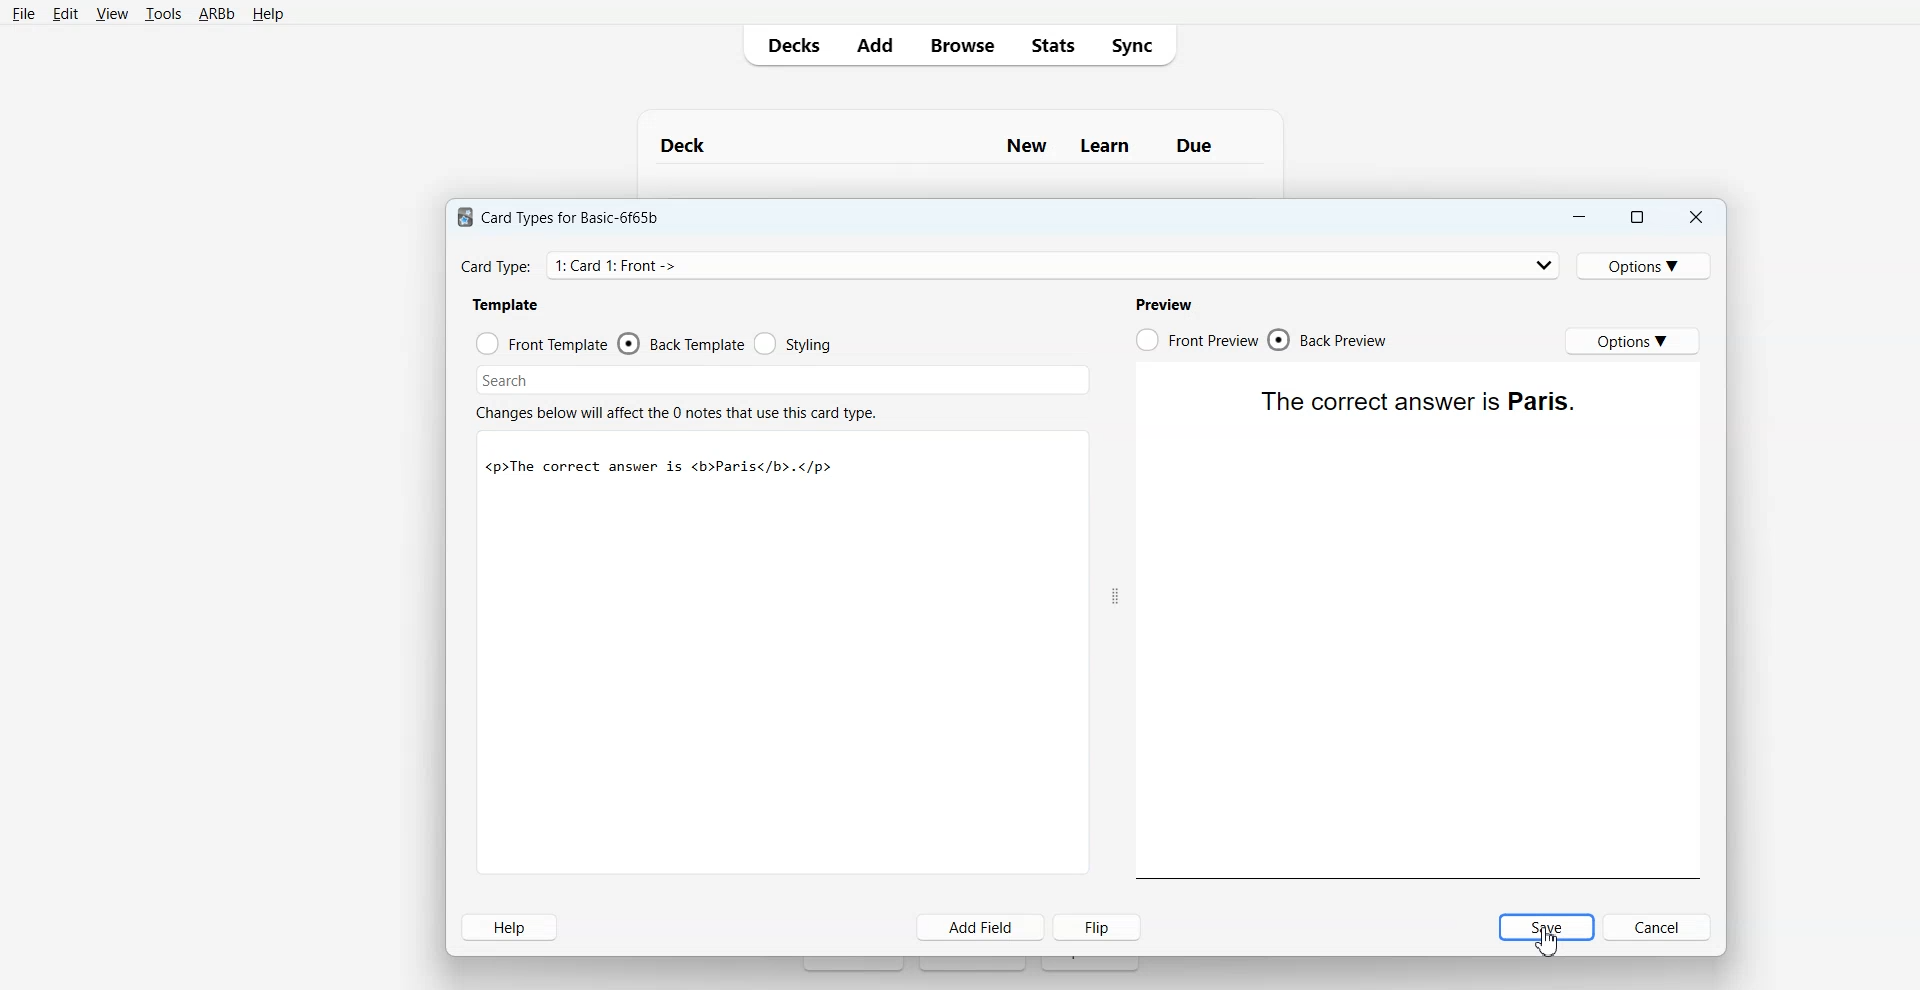 This screenshot has width=1920, height=990. Describe the element at coordinates (24, 14) in the screenshot. I see `File` at that location.